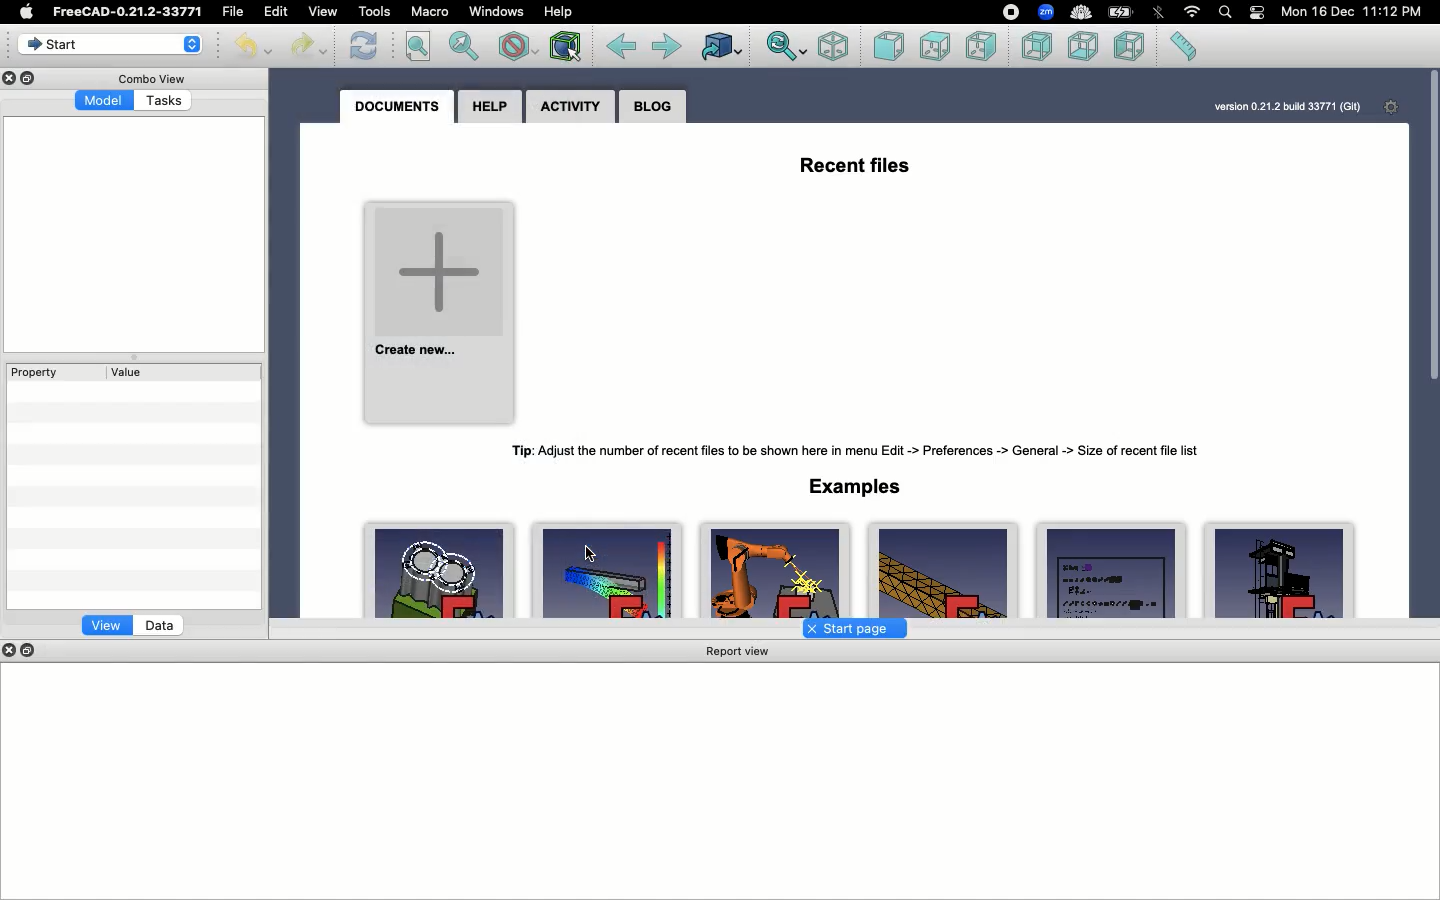 Image resolution: width=1440 pixels, height=900 pixels. I want to click on Window, so click(495, 13).